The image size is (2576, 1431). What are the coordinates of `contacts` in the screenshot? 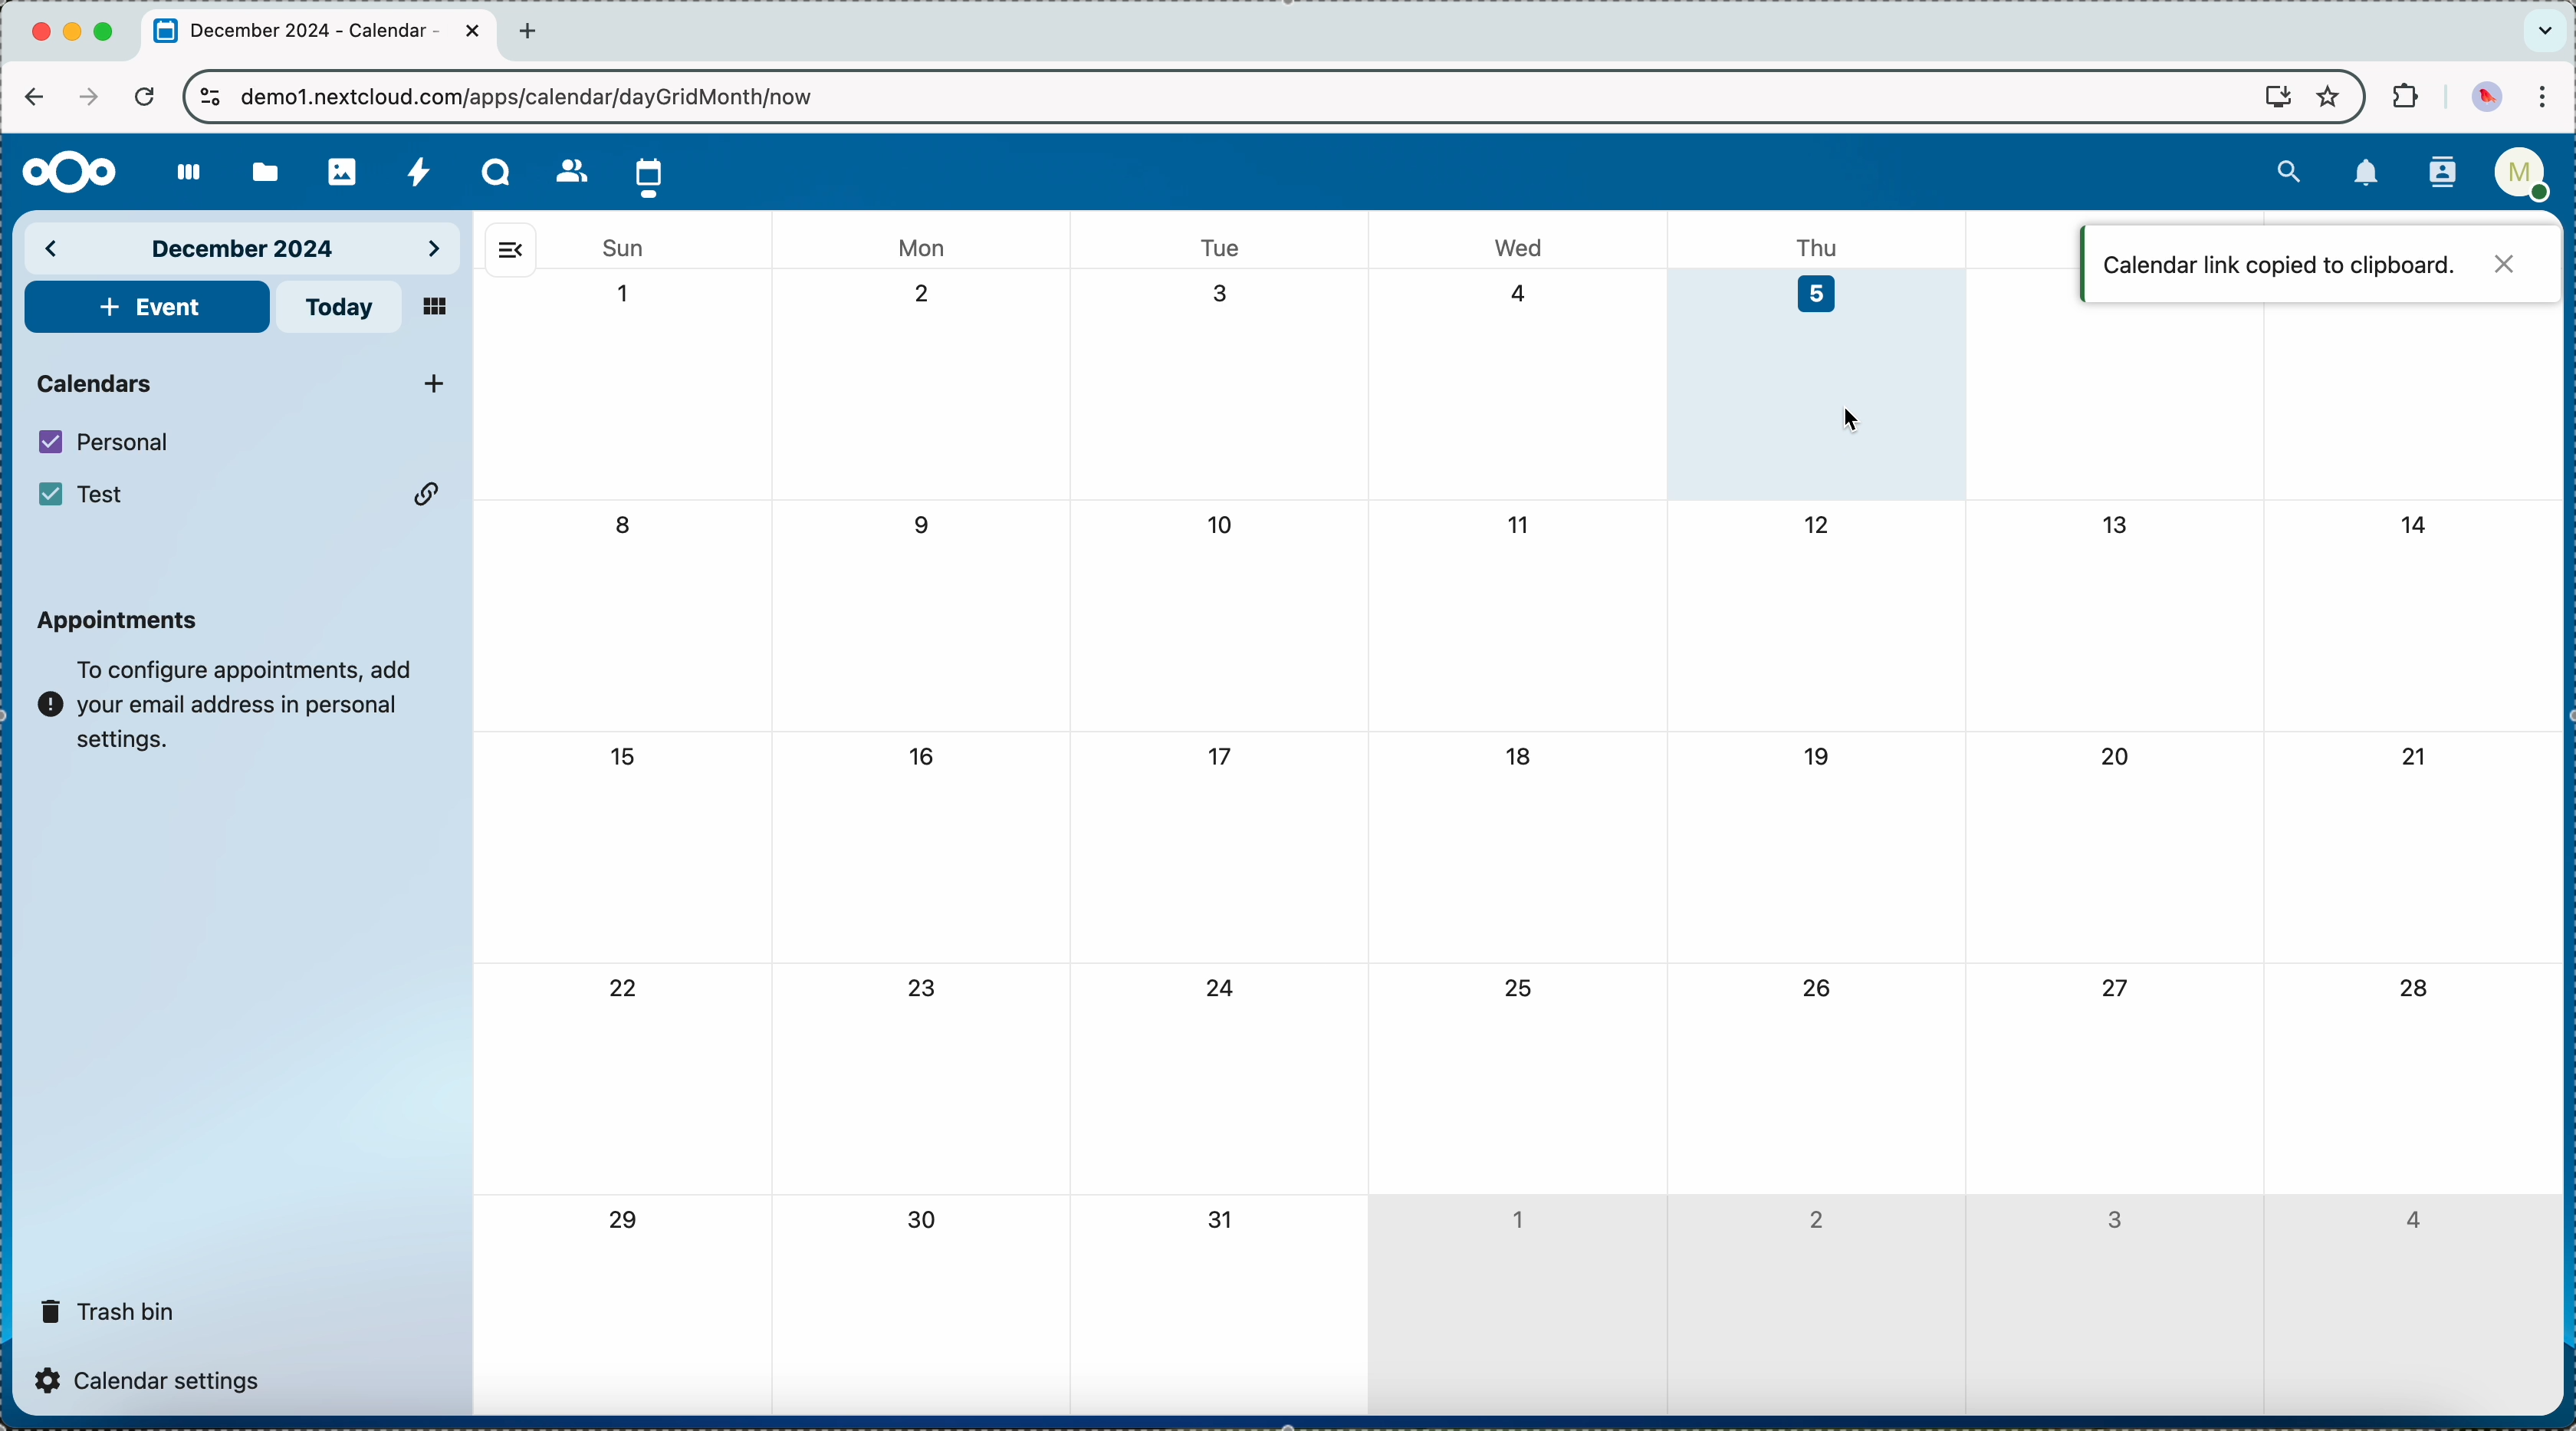 It's located at (2436, 175).